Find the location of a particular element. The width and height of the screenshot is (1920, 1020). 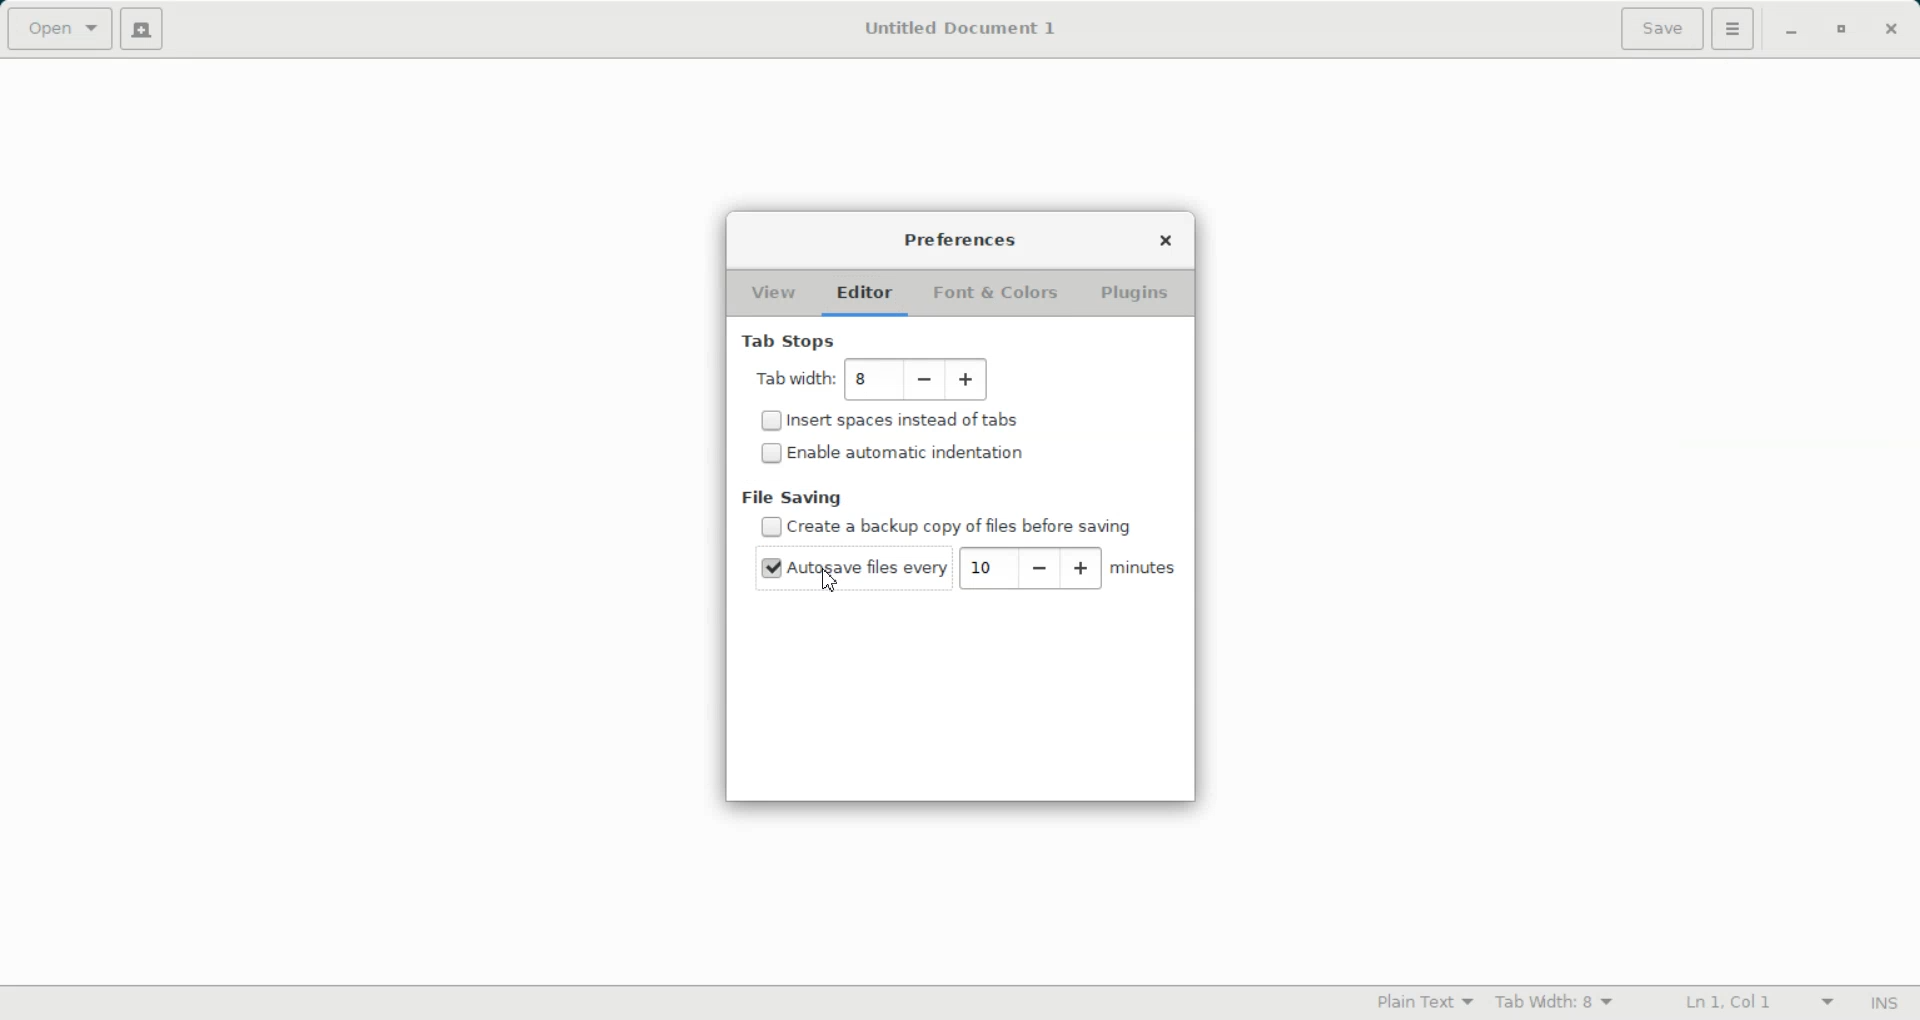

File Saving is located at coordinates (793, 497).